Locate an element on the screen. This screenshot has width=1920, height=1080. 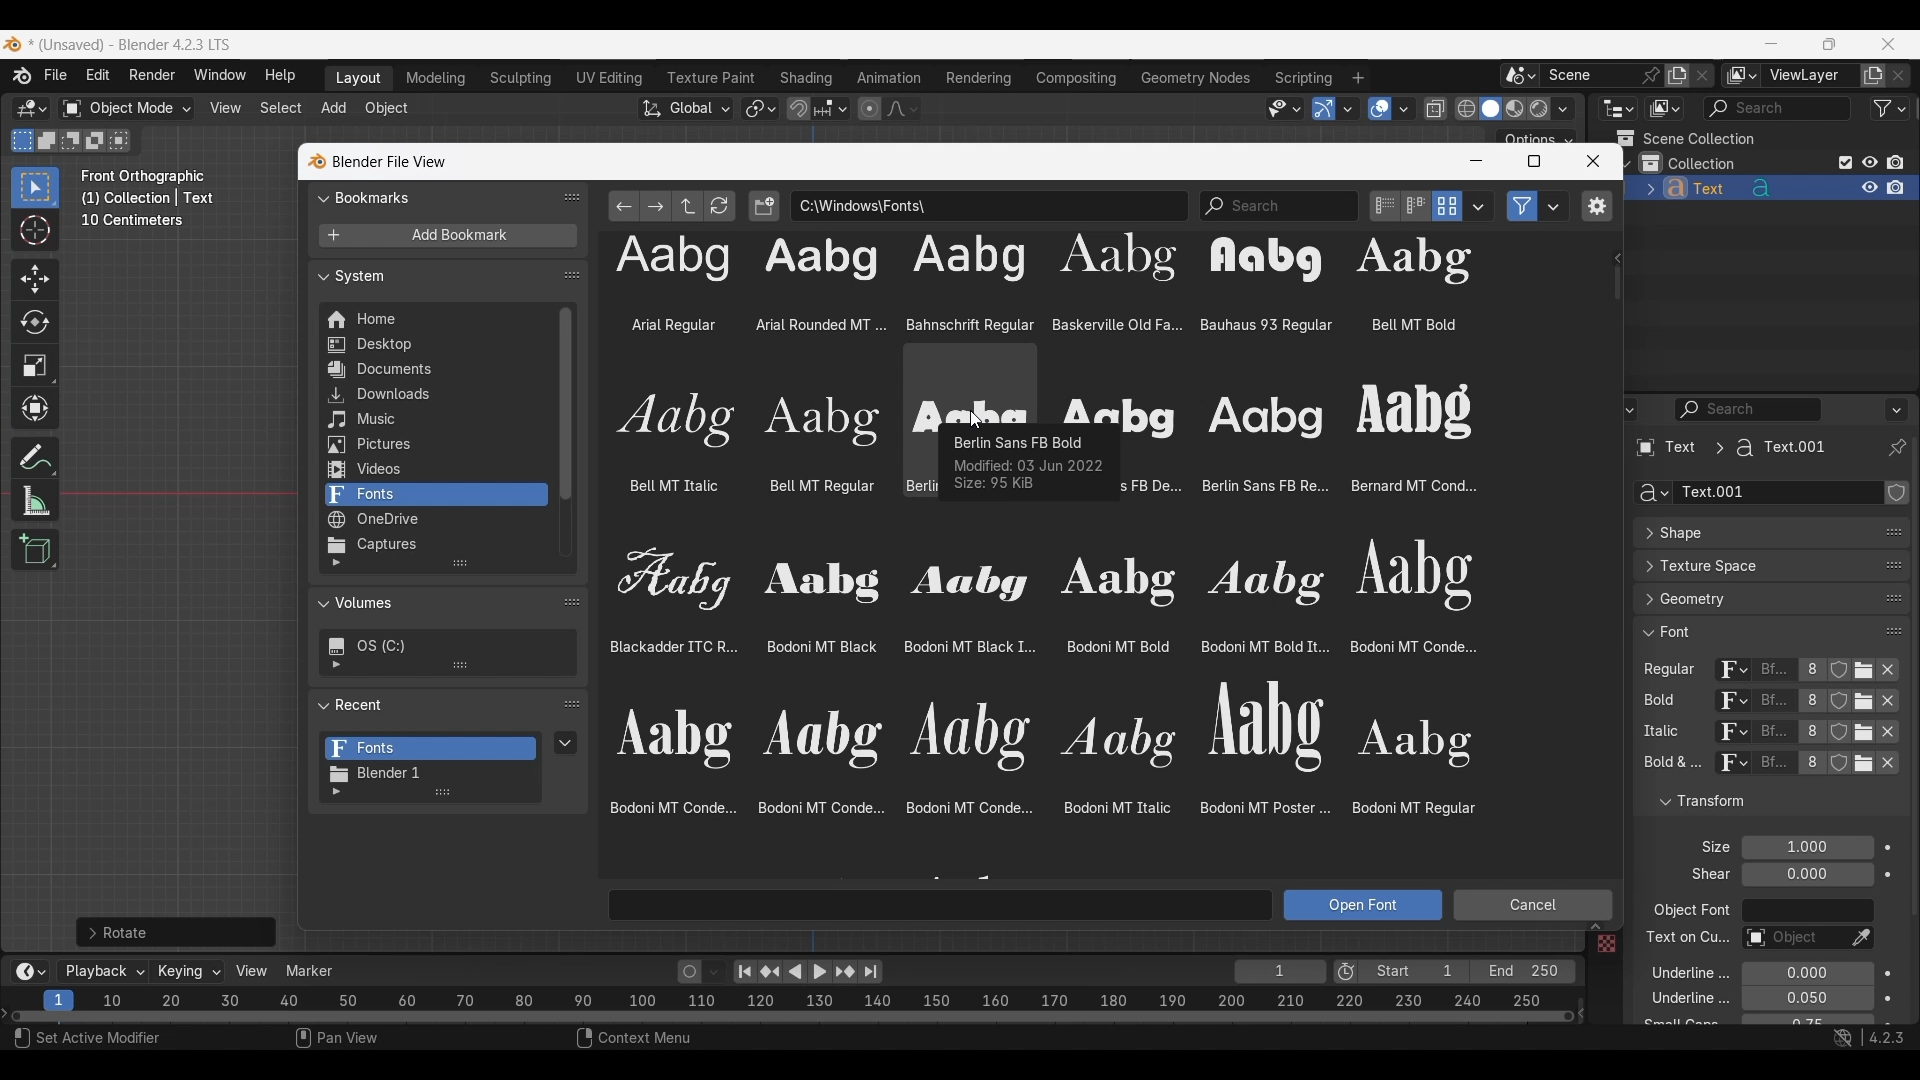
Change order in list is located at coordinates (572, 601).